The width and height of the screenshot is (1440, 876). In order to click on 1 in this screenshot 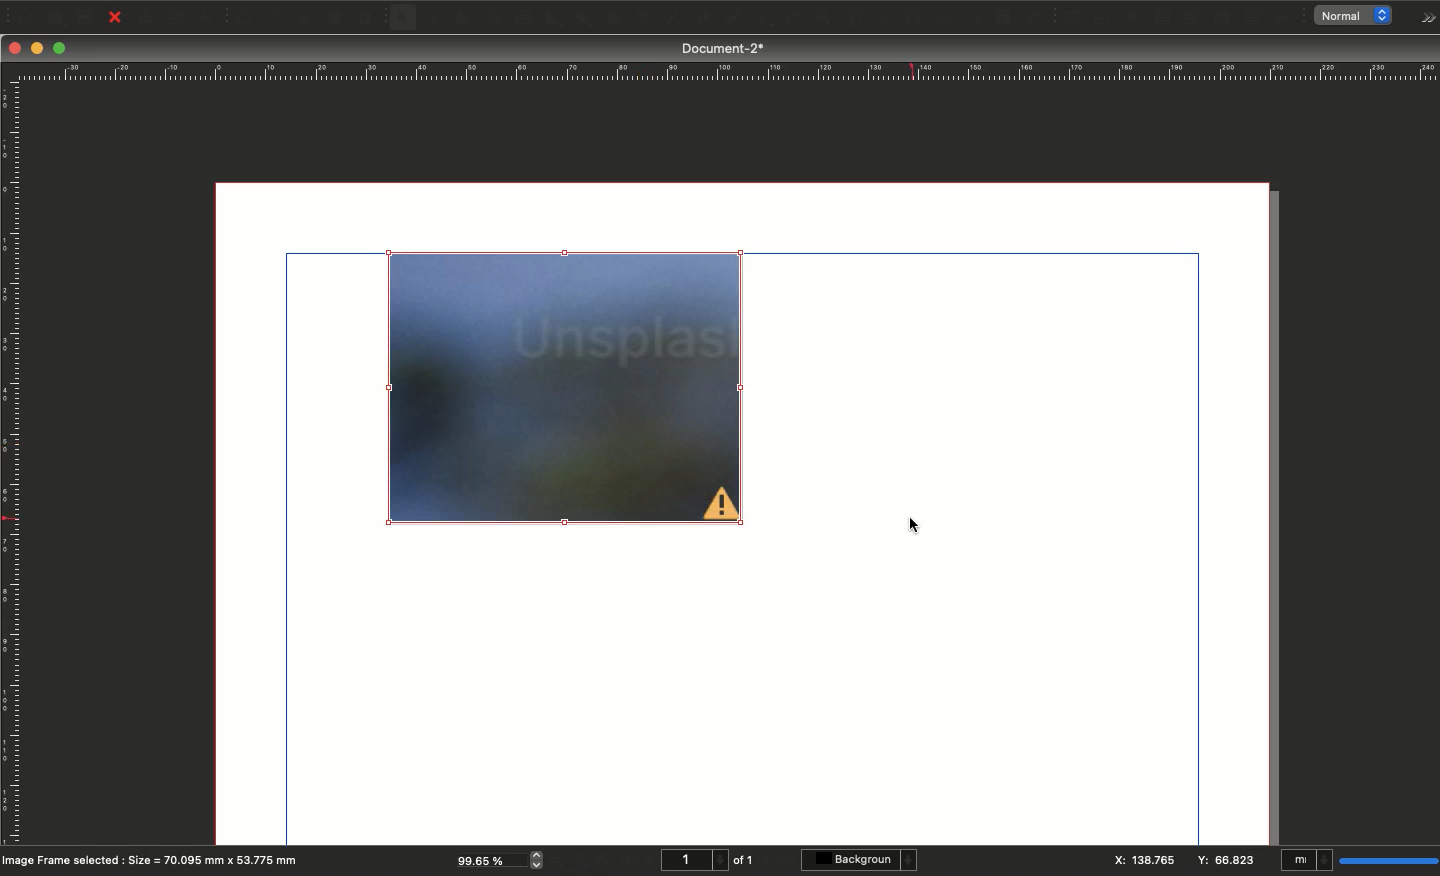, I will do `click(692, 860)`.